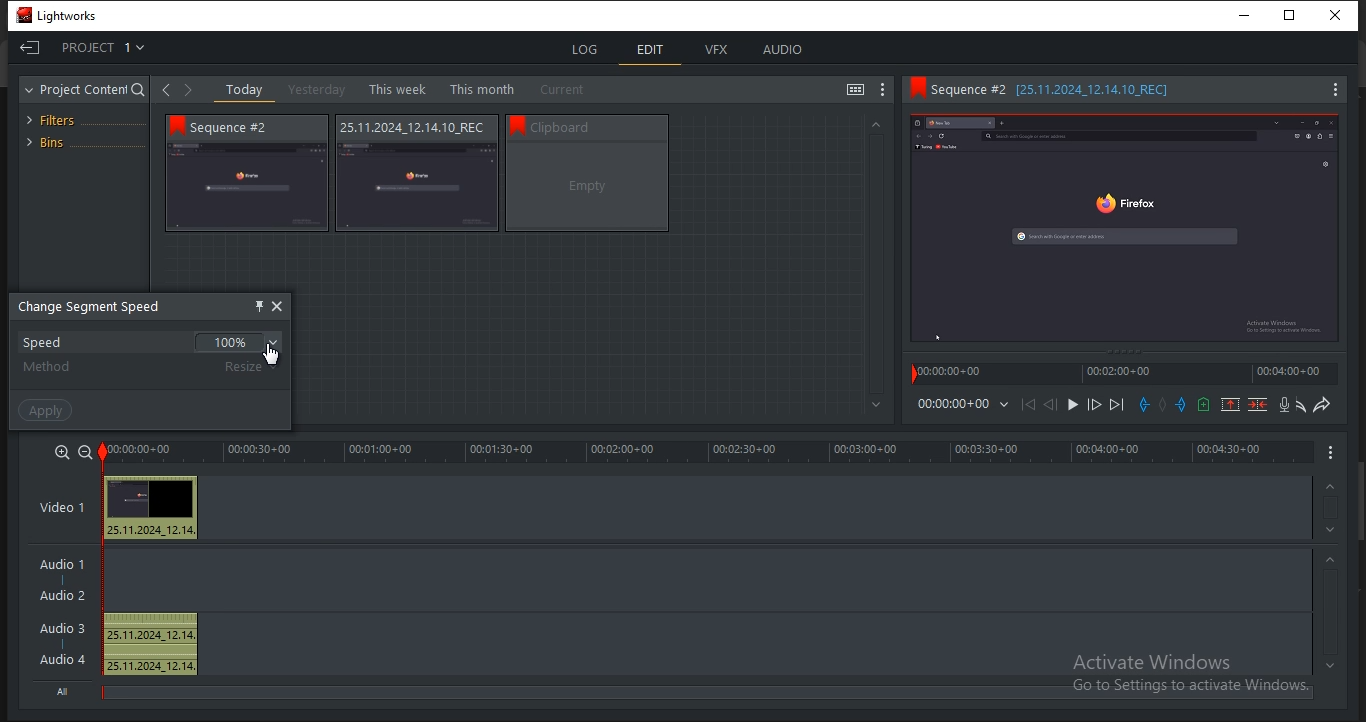 Image resolution: width=1366 pixels, height=722 pixels. I want to click on current, so click(567, 90).